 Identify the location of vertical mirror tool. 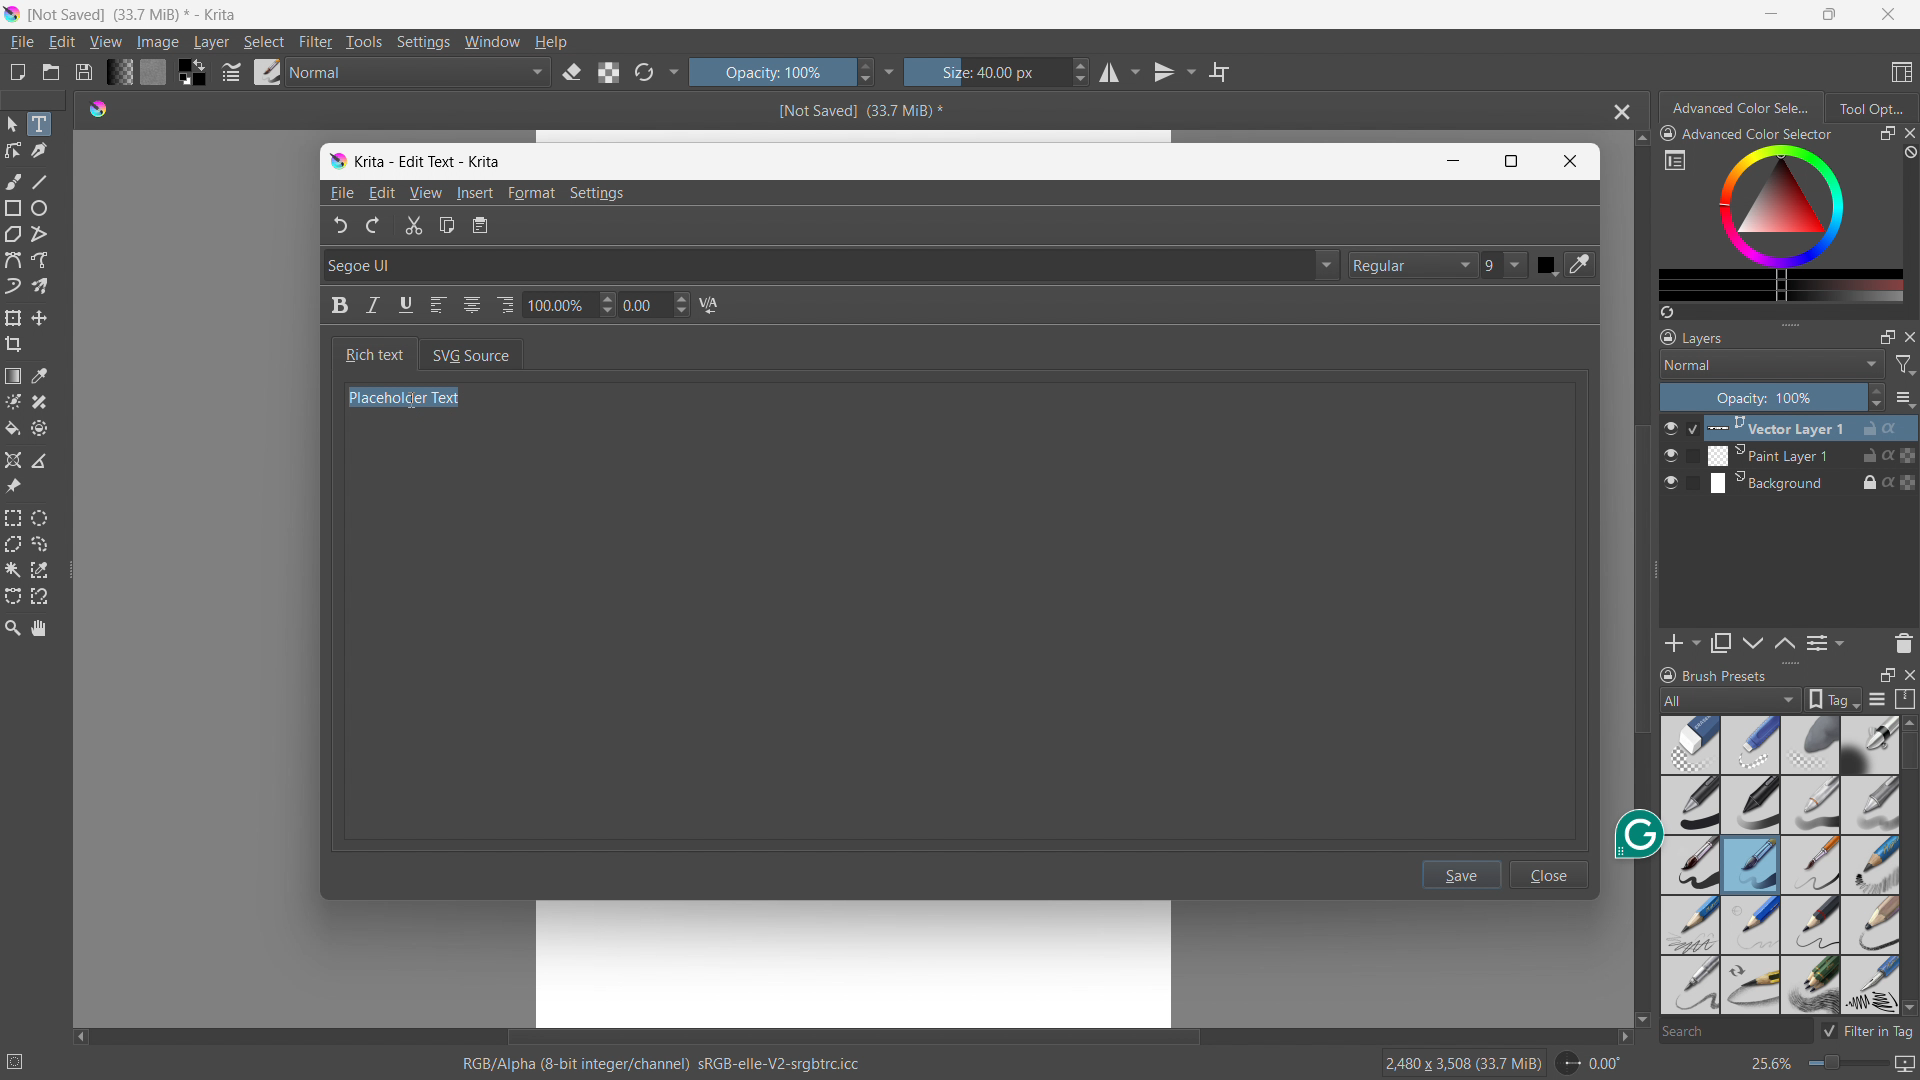
(1171, 72).